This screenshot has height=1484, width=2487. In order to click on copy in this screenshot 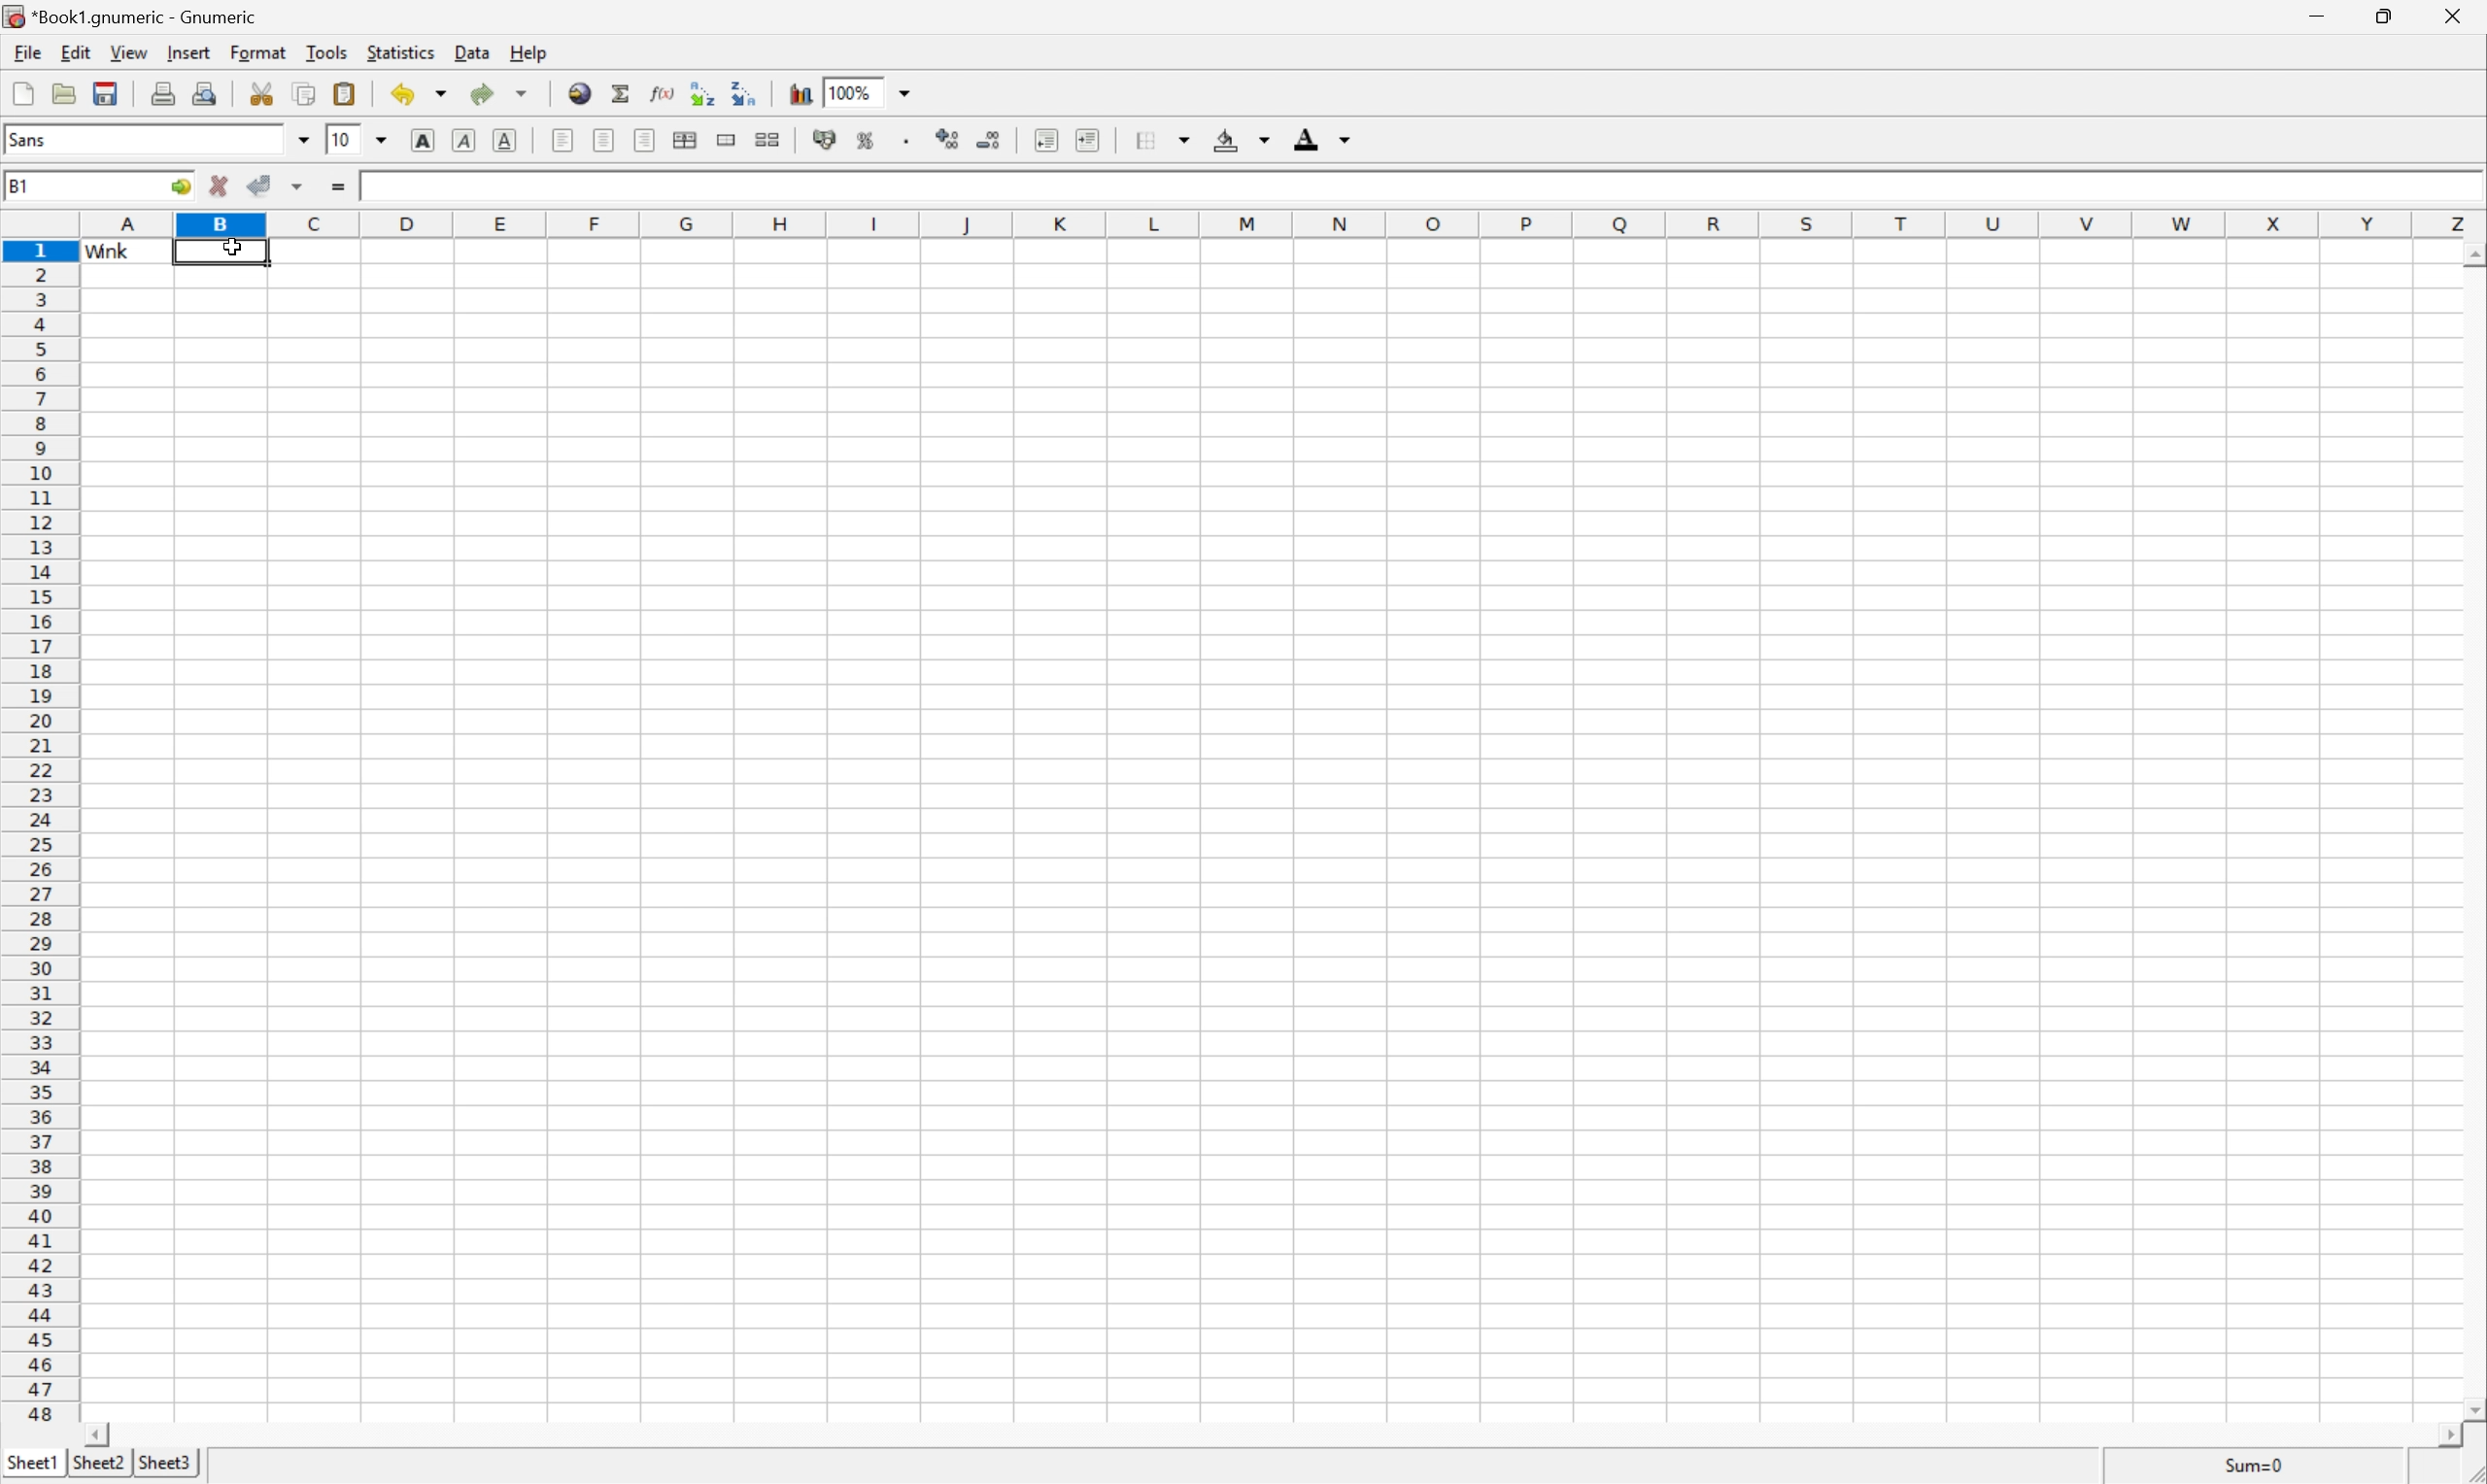, I will do `click(306, 94)`.